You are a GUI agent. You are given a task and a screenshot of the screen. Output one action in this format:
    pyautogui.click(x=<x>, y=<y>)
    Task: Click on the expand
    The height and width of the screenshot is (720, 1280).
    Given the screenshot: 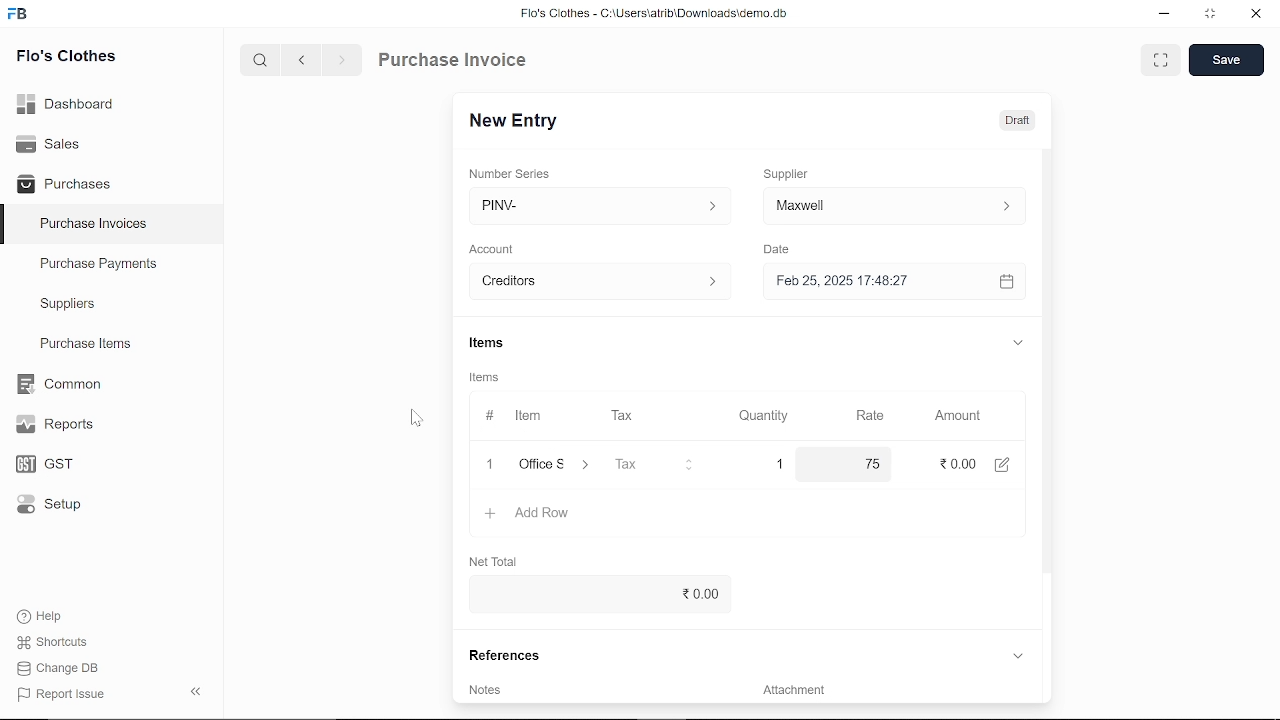 What is the action you would take?
    pyautogui.click(x=1017, y=655)
    